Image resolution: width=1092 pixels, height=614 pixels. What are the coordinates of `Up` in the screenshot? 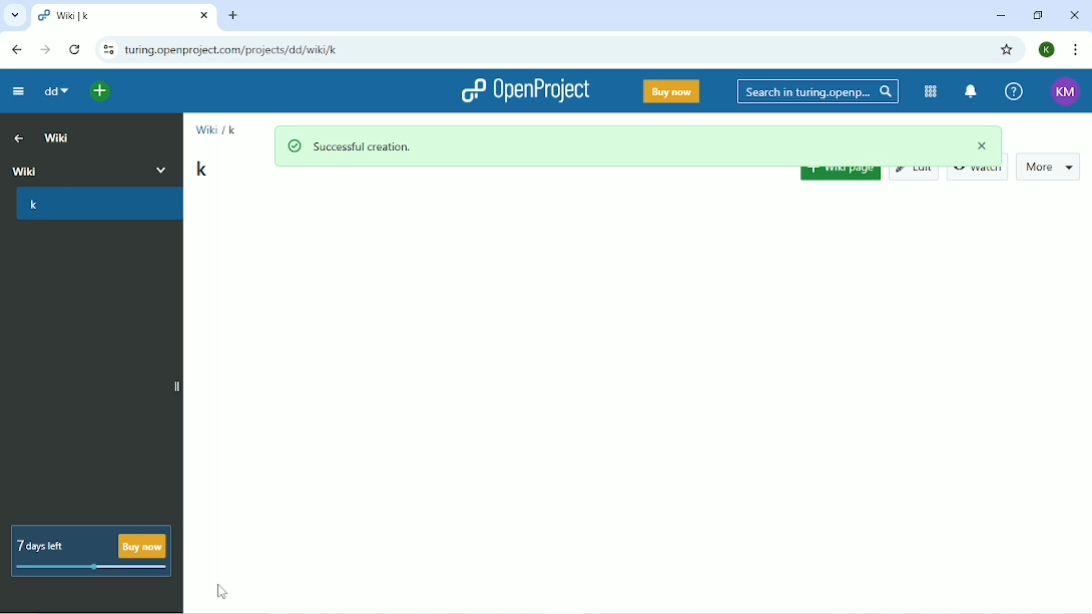 It's located at (16, 136).